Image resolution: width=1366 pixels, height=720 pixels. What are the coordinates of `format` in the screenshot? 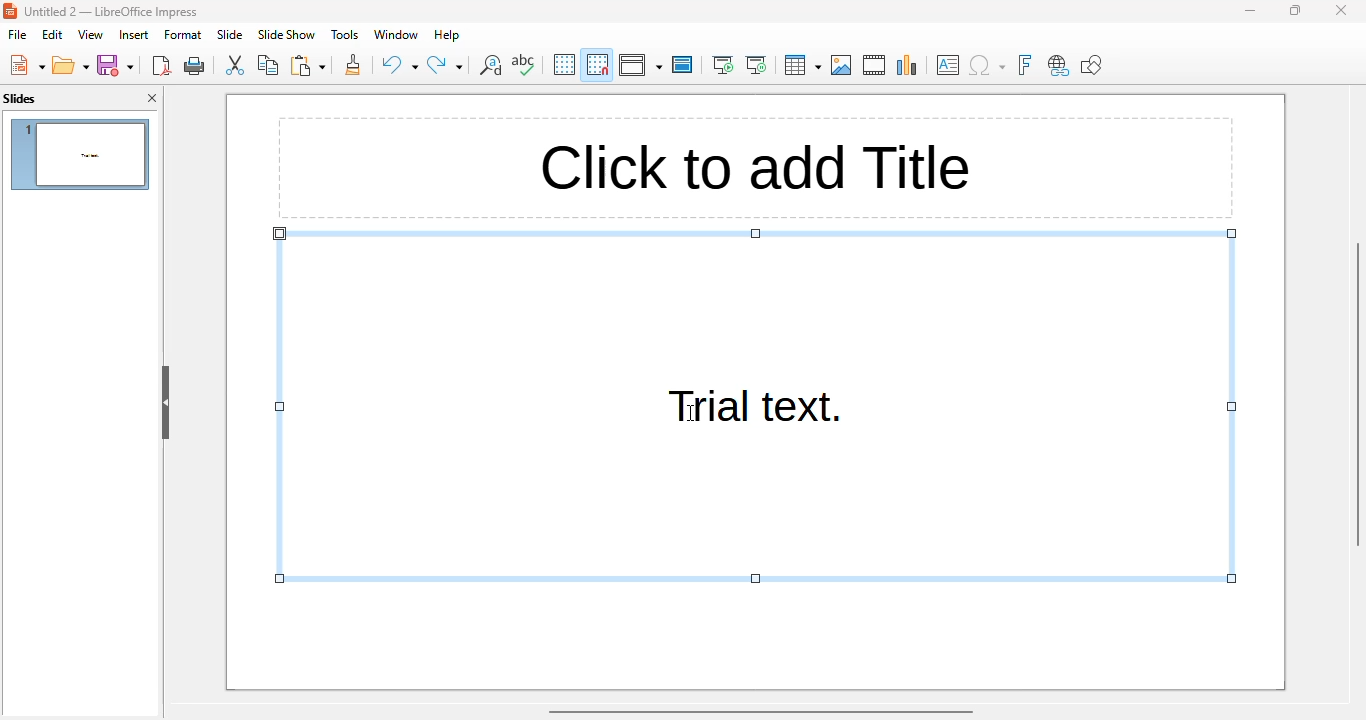 It's located at (183, 34).